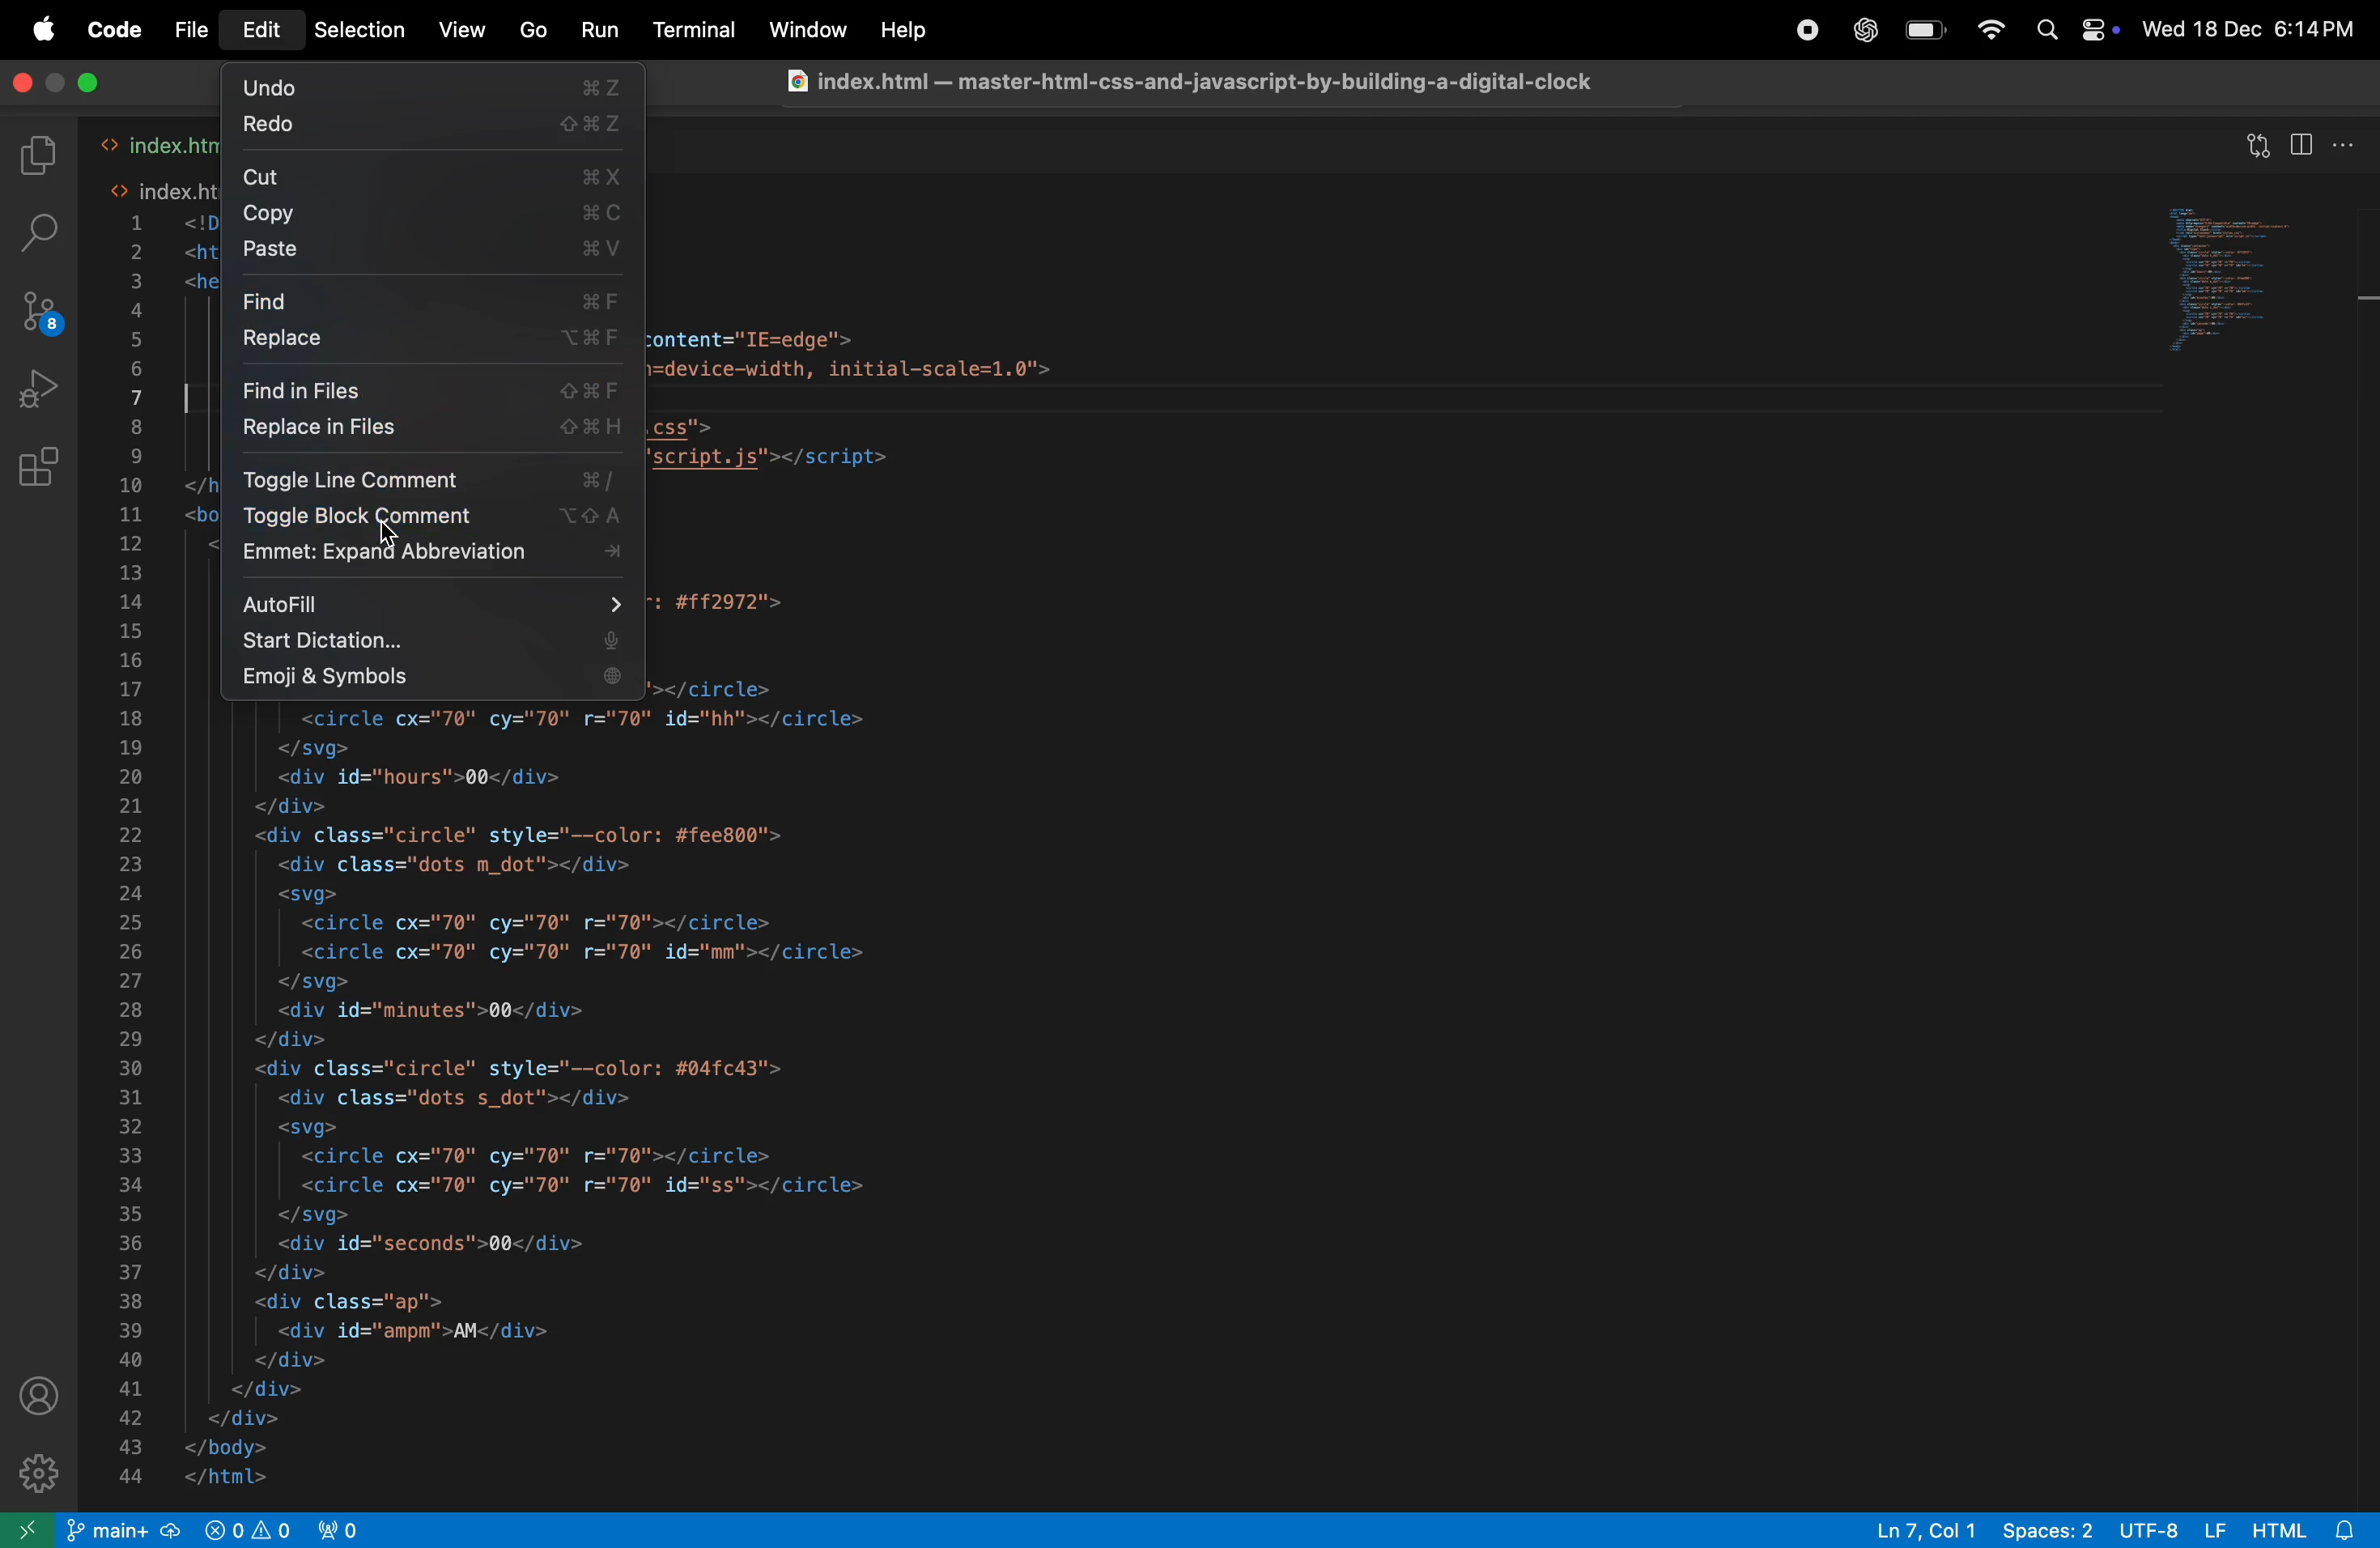 The image size is (2380, 1548). What do you see at coordinates (195, 29) in the screenshot?
I see `file` at bounding box center [195, 29].